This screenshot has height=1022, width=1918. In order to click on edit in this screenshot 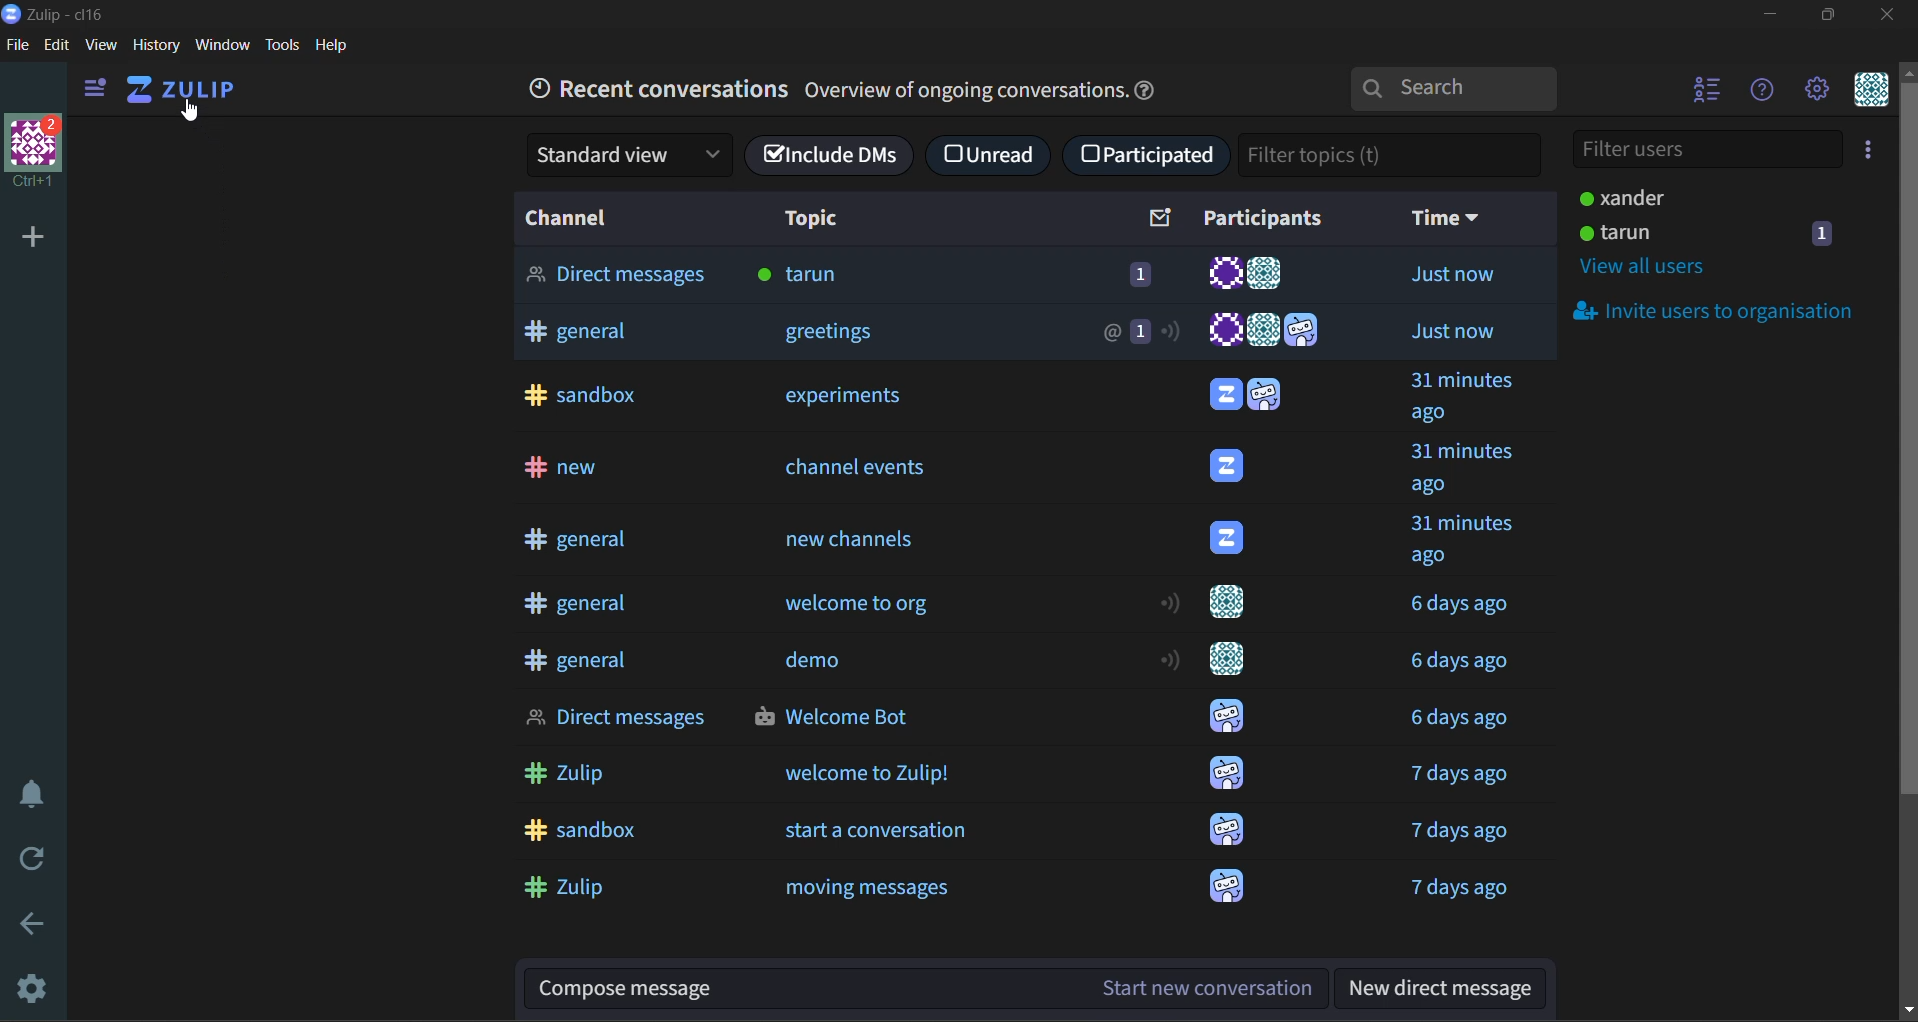, I will do `click(57, 46)`.